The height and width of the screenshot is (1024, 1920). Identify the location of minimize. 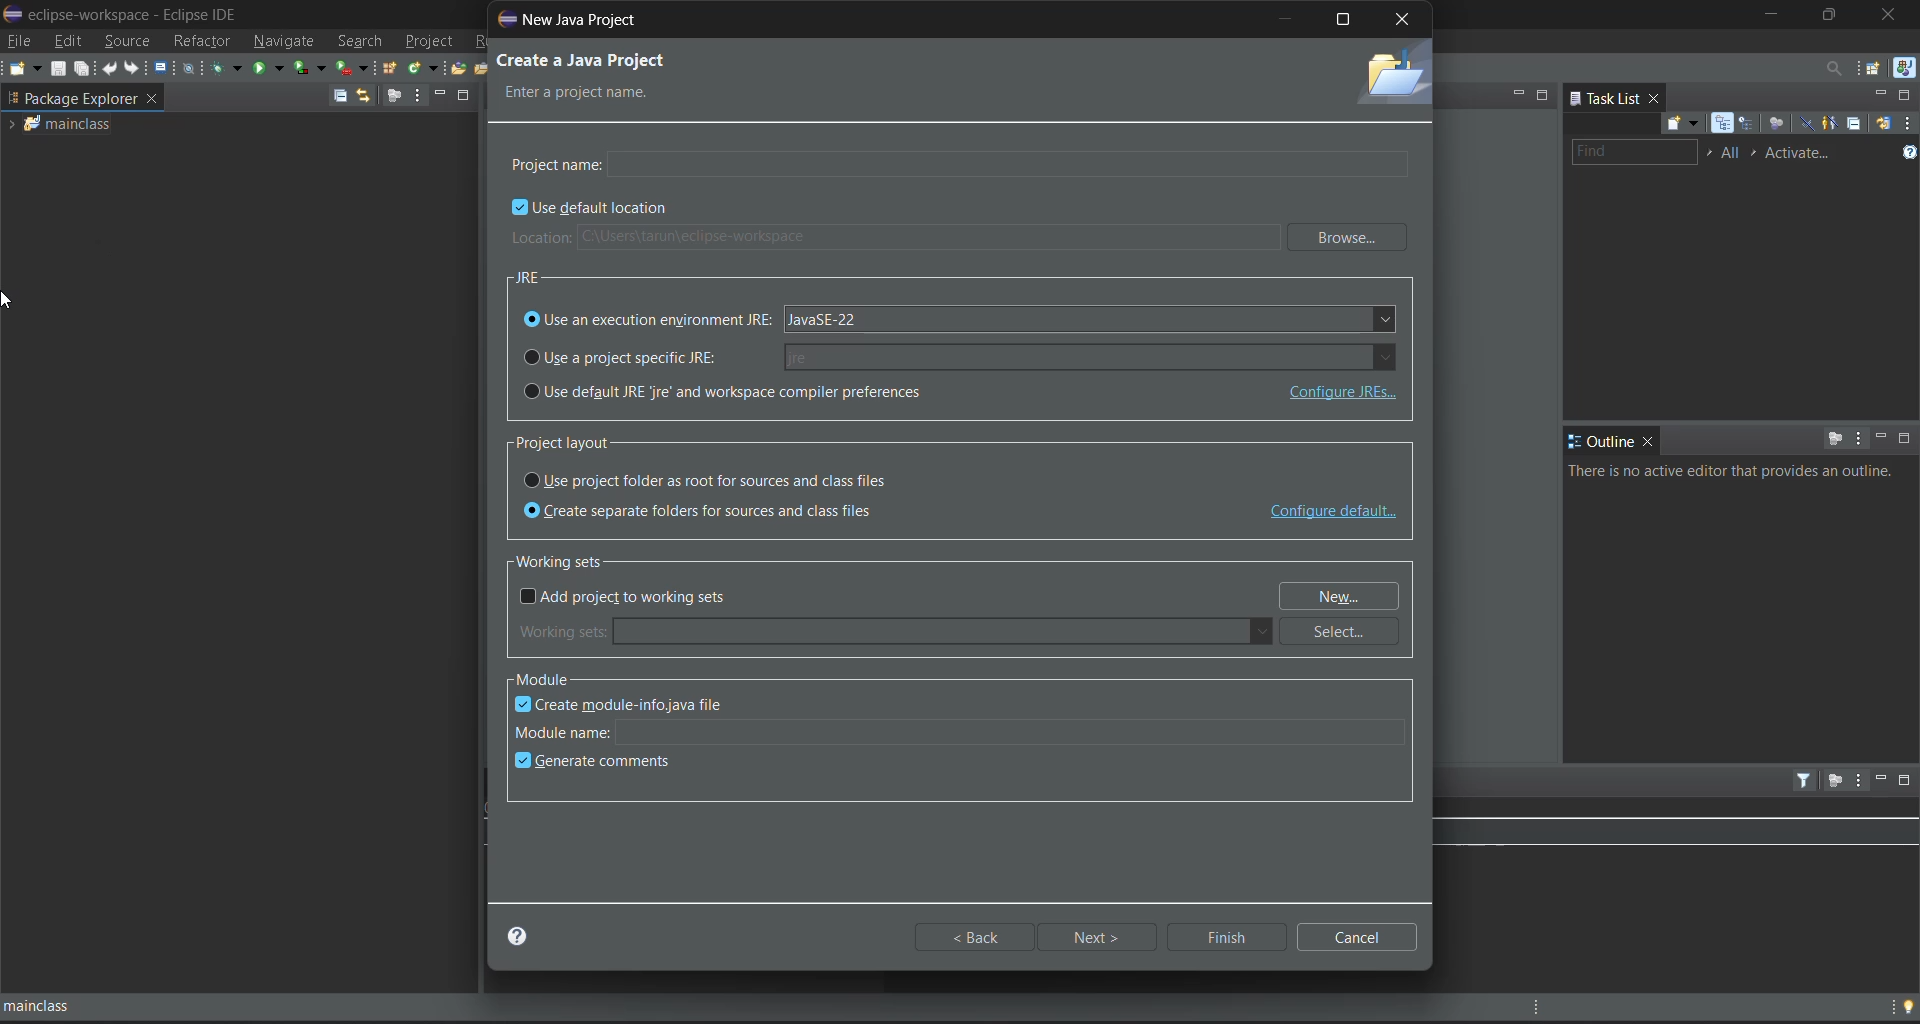
(1879, 778).